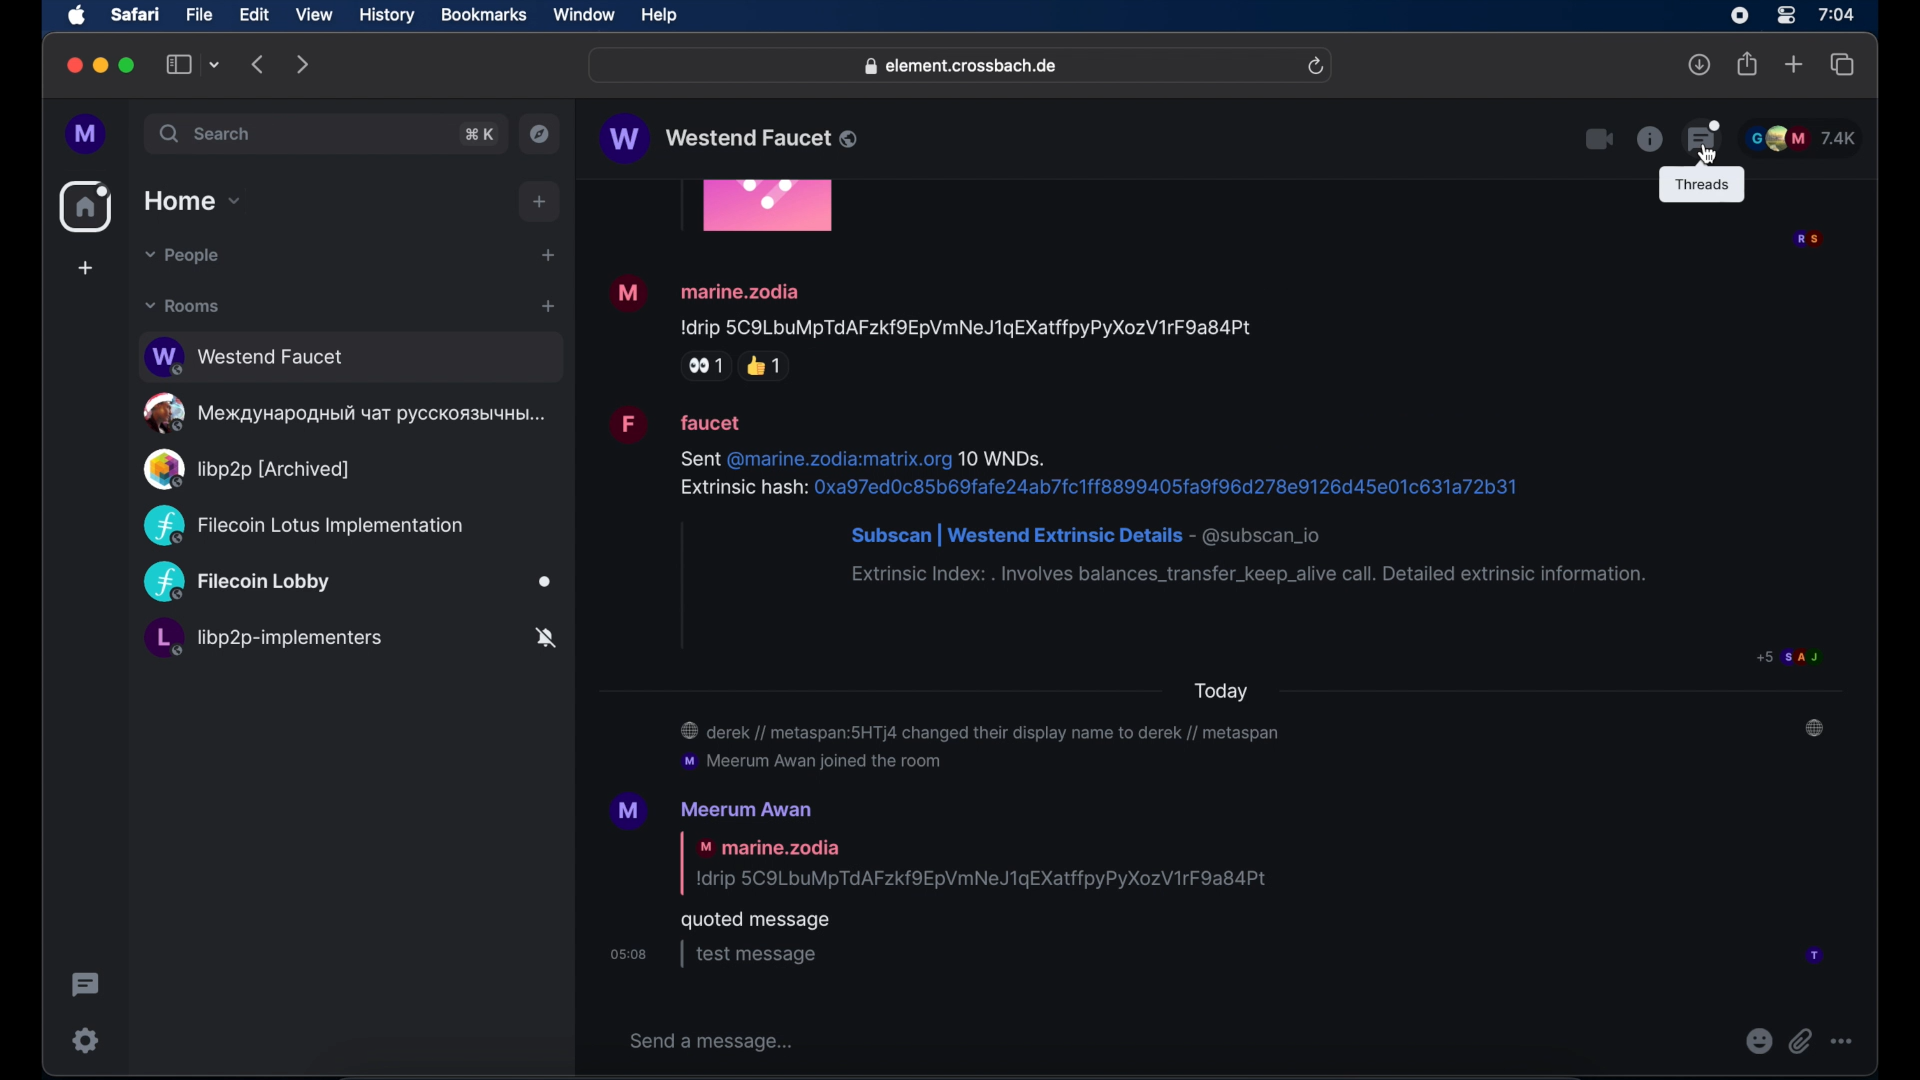 The image size is (1920, 1080). Describe the element at coordinates (192, 201) in the screenshot. I see `home dropdown` at that location.